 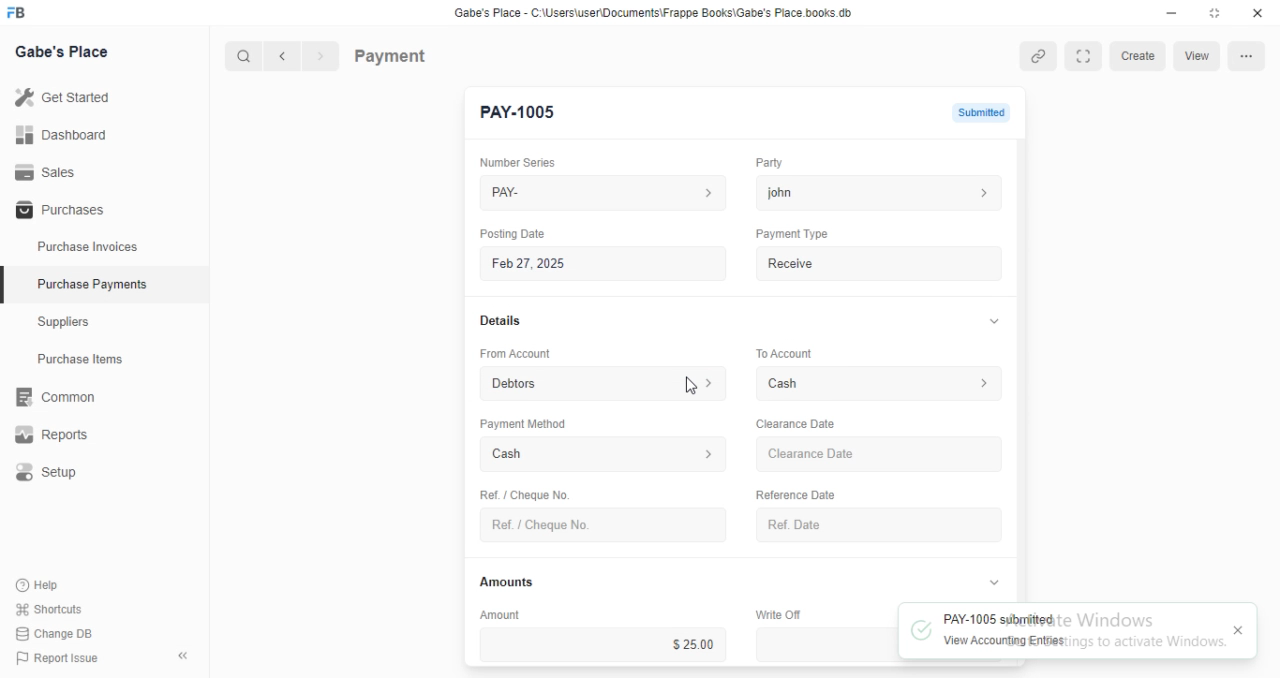 What do you see at coordinates (604, 456) in the screenshot?
I see `Cash` at bounding box center [604, 456].